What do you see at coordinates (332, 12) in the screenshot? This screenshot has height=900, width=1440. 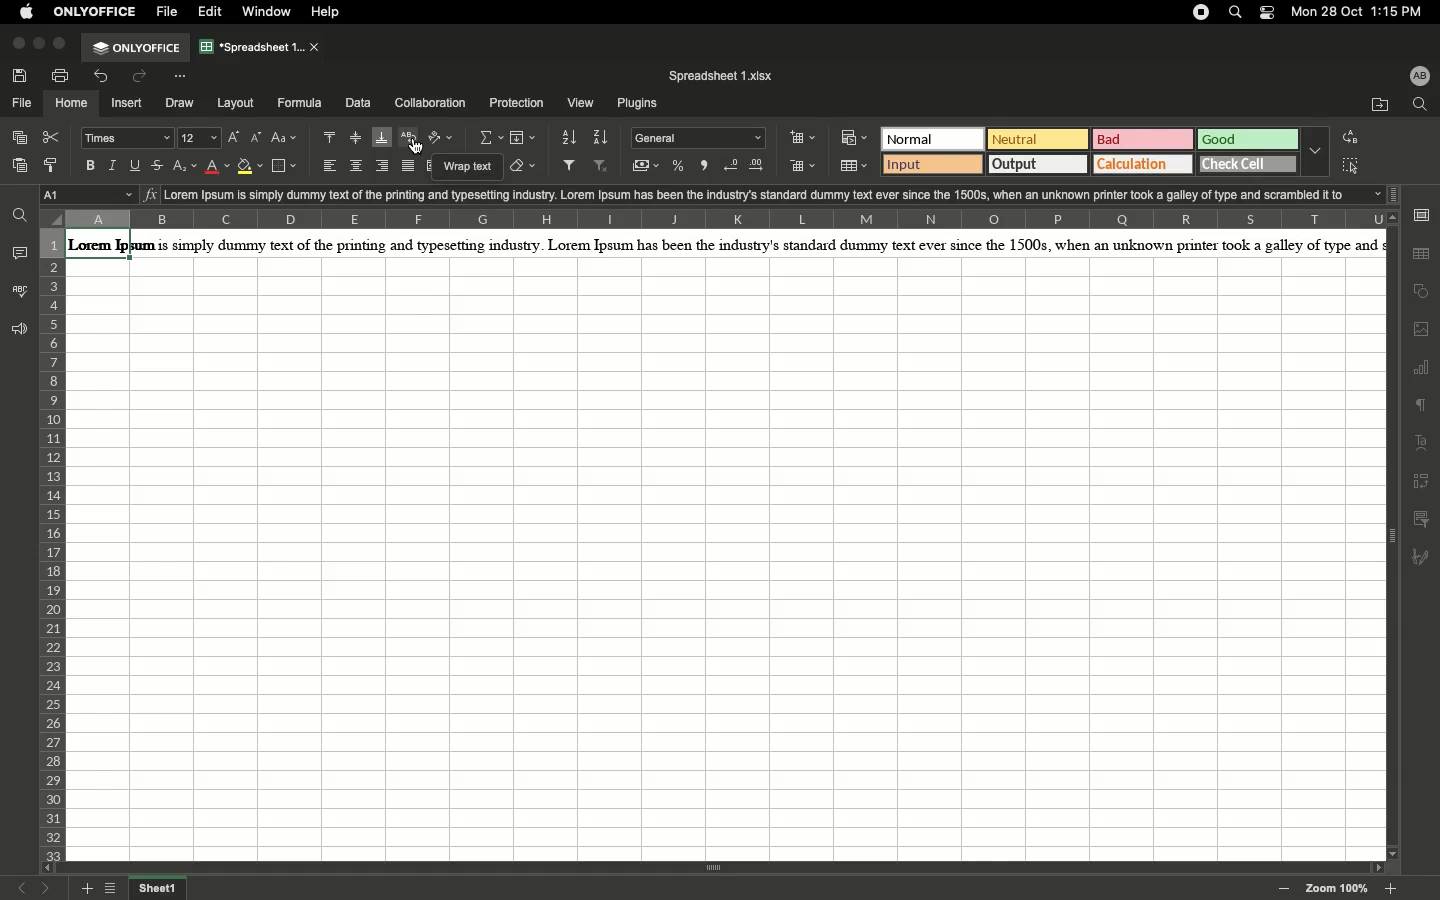 I see `Help` at bounding box center [332, 12].